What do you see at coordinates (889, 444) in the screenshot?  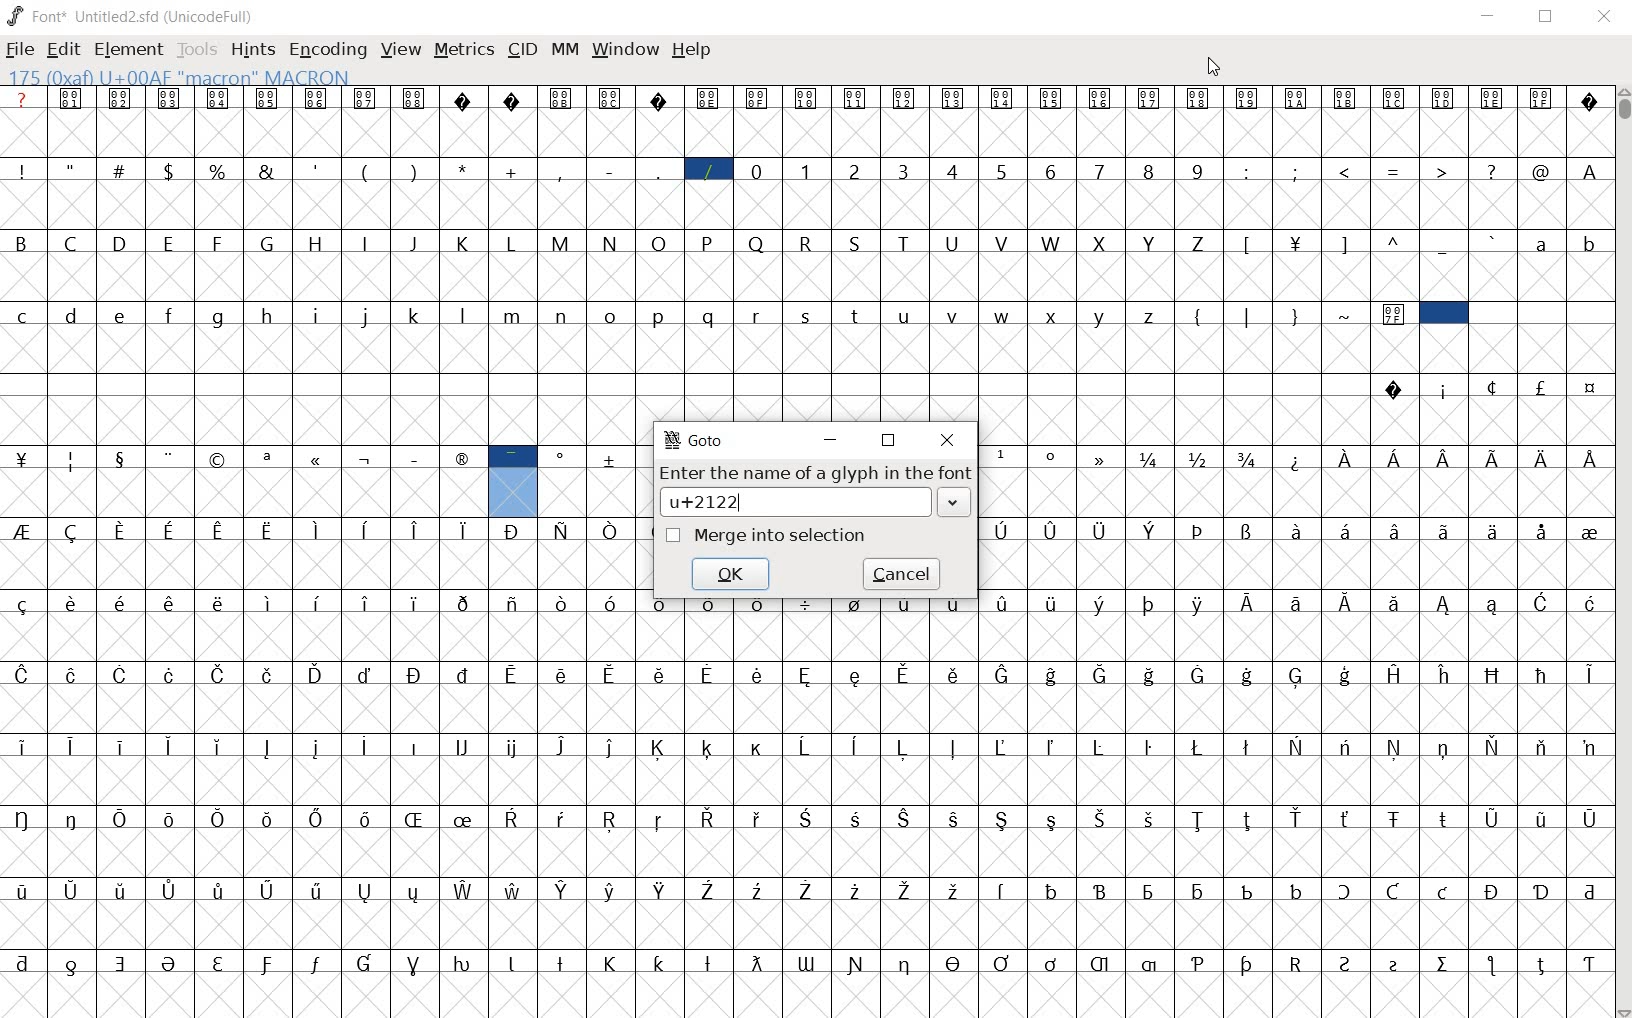 I see `restore` at bounding box center [889, 444].